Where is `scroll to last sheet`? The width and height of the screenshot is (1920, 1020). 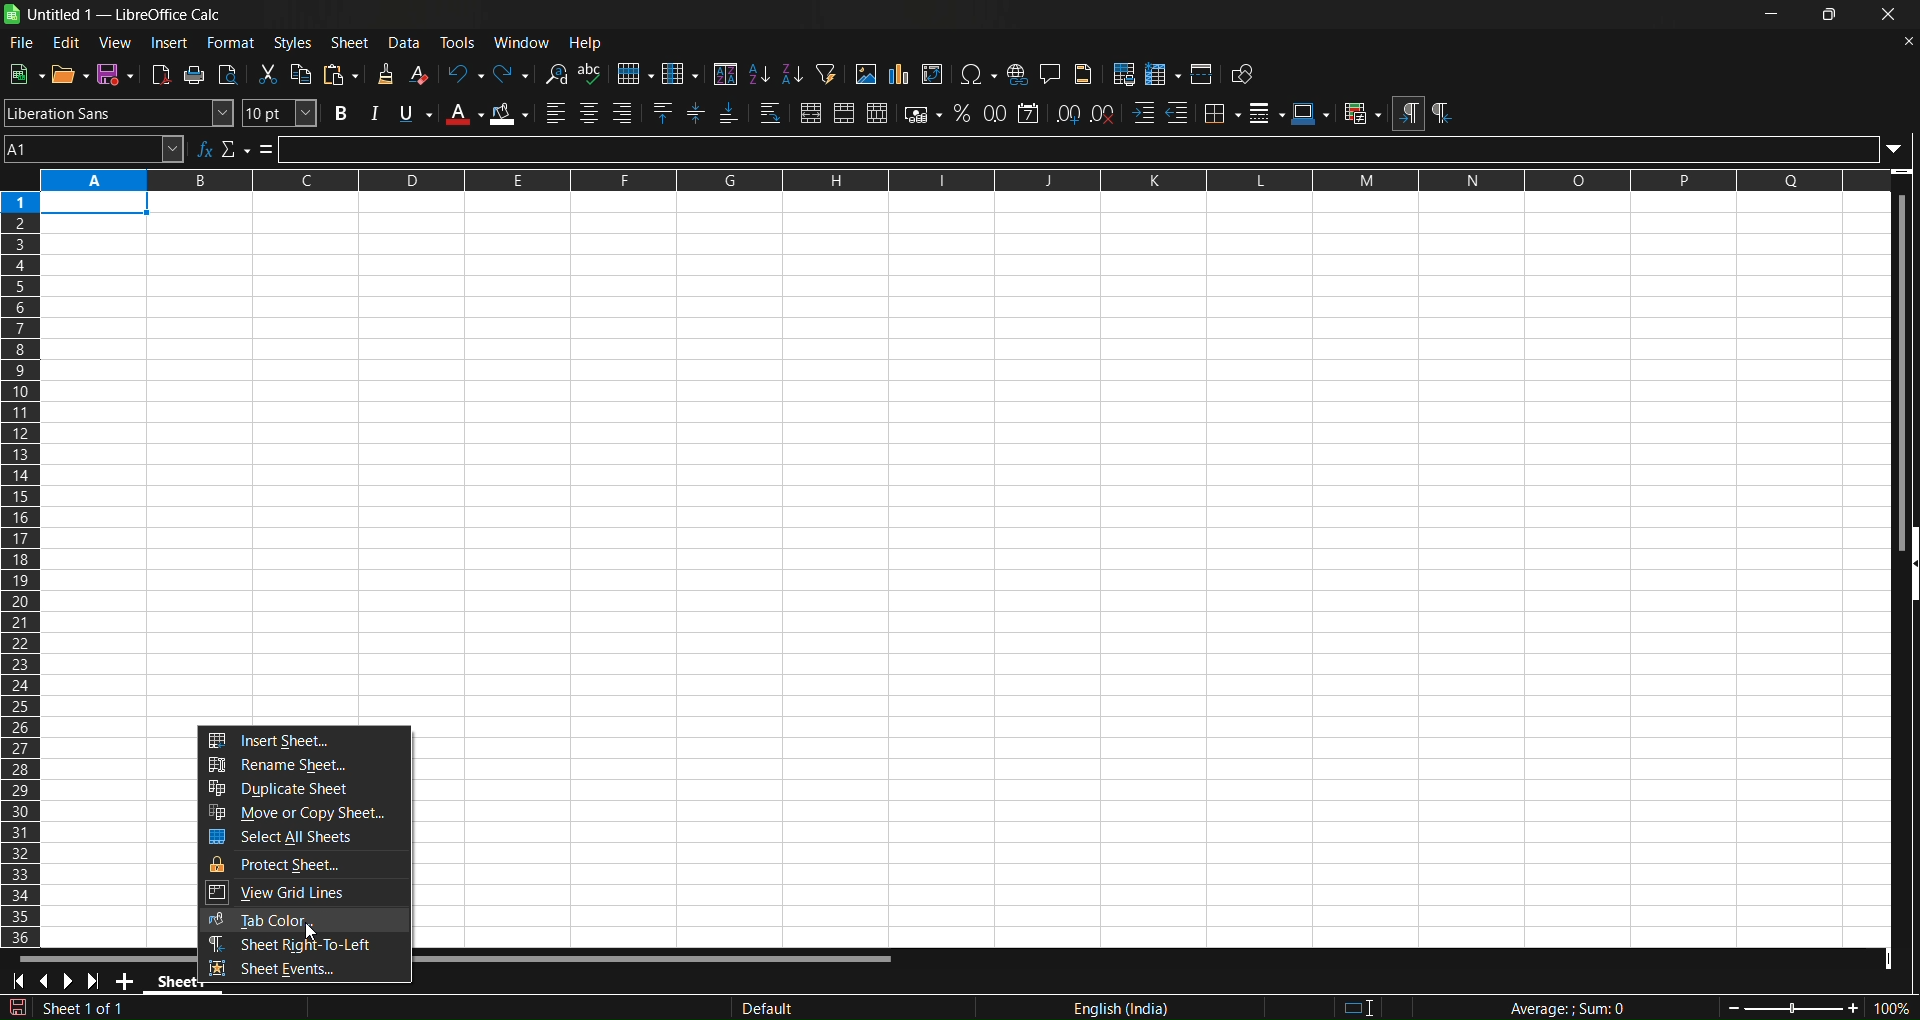 scroll to last sheet is located at coordinates (98, 980).